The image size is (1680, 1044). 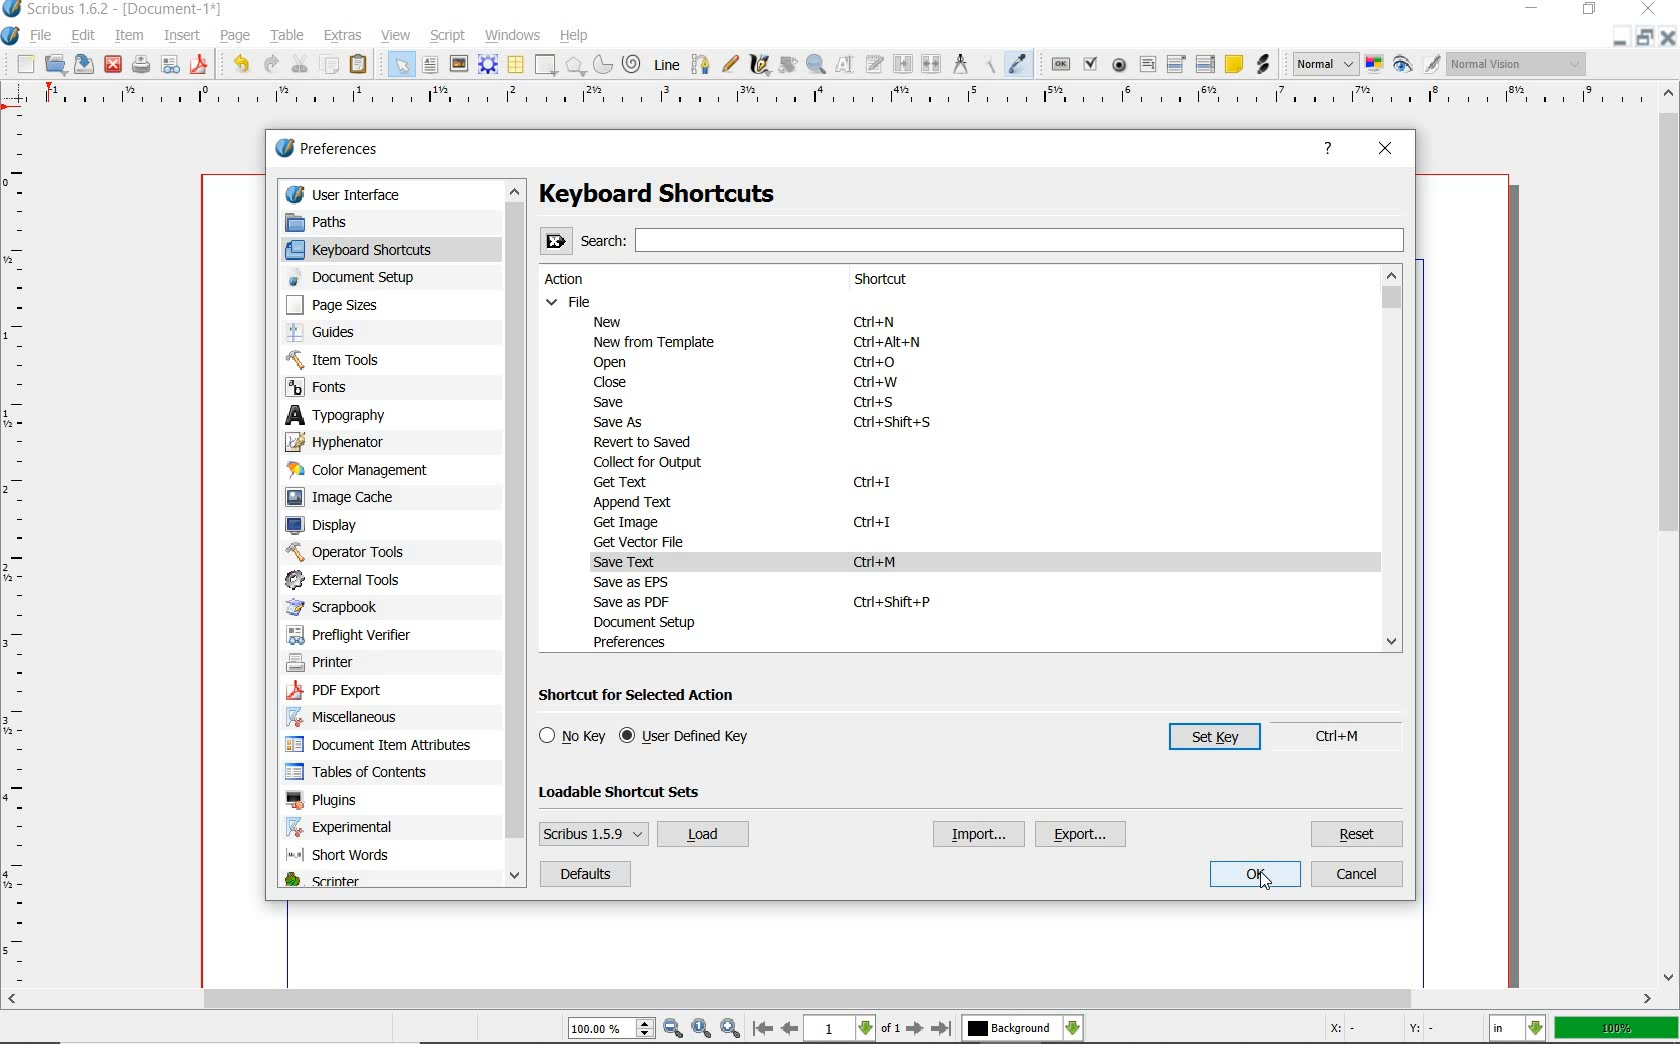 What do you see at coordinates (1234, 64) in the screenshot?
I see `text annotation` at bounding box center [1234, 64].